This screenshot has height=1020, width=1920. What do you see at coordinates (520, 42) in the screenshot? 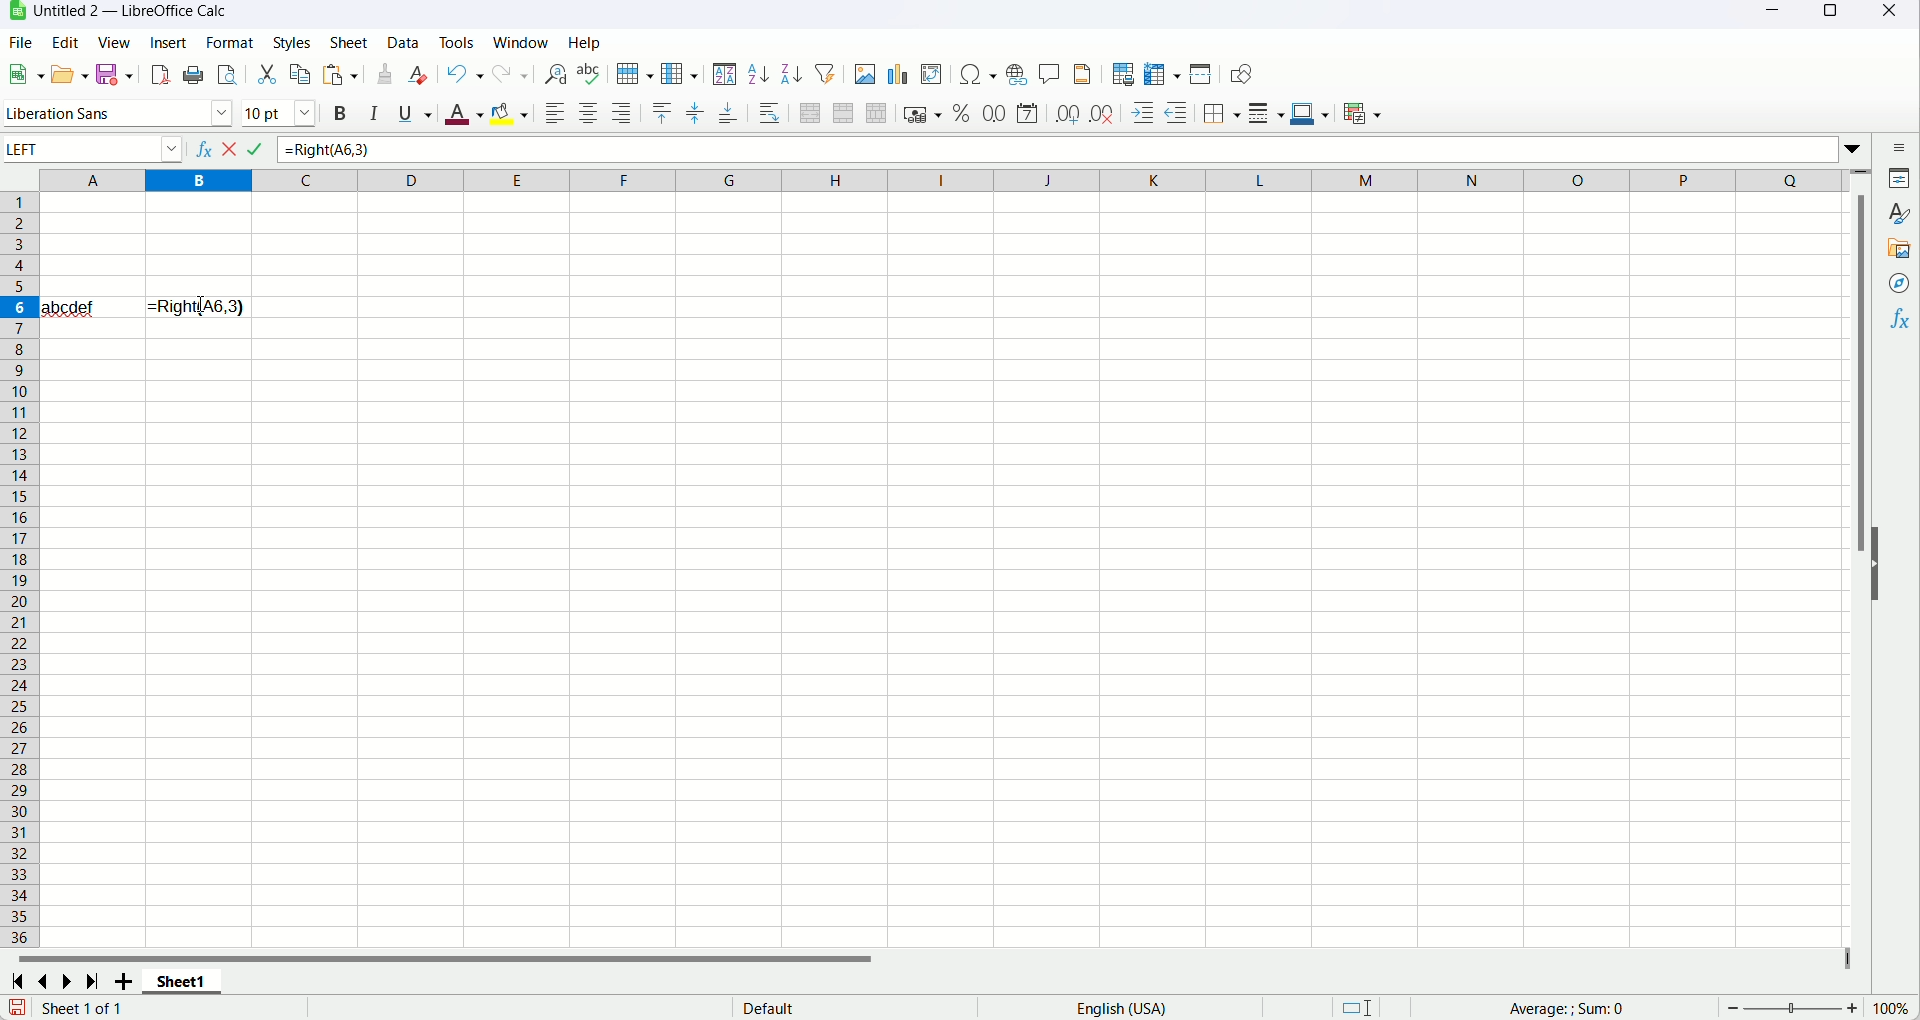
I see `window` at bounding box center [520, 42].